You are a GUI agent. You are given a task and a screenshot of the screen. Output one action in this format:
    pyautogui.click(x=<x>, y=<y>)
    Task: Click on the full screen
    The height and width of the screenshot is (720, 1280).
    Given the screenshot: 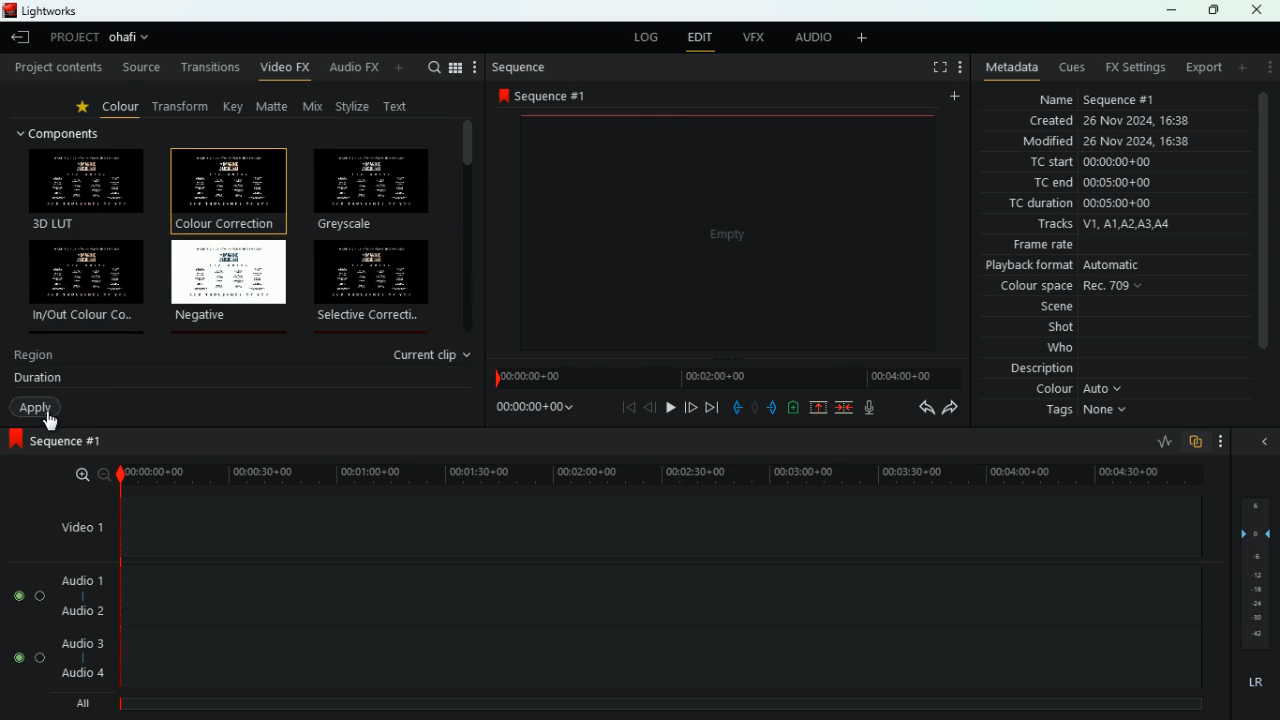 What is the action you would take?
    pyautogui.click(x=937, y=67)
    